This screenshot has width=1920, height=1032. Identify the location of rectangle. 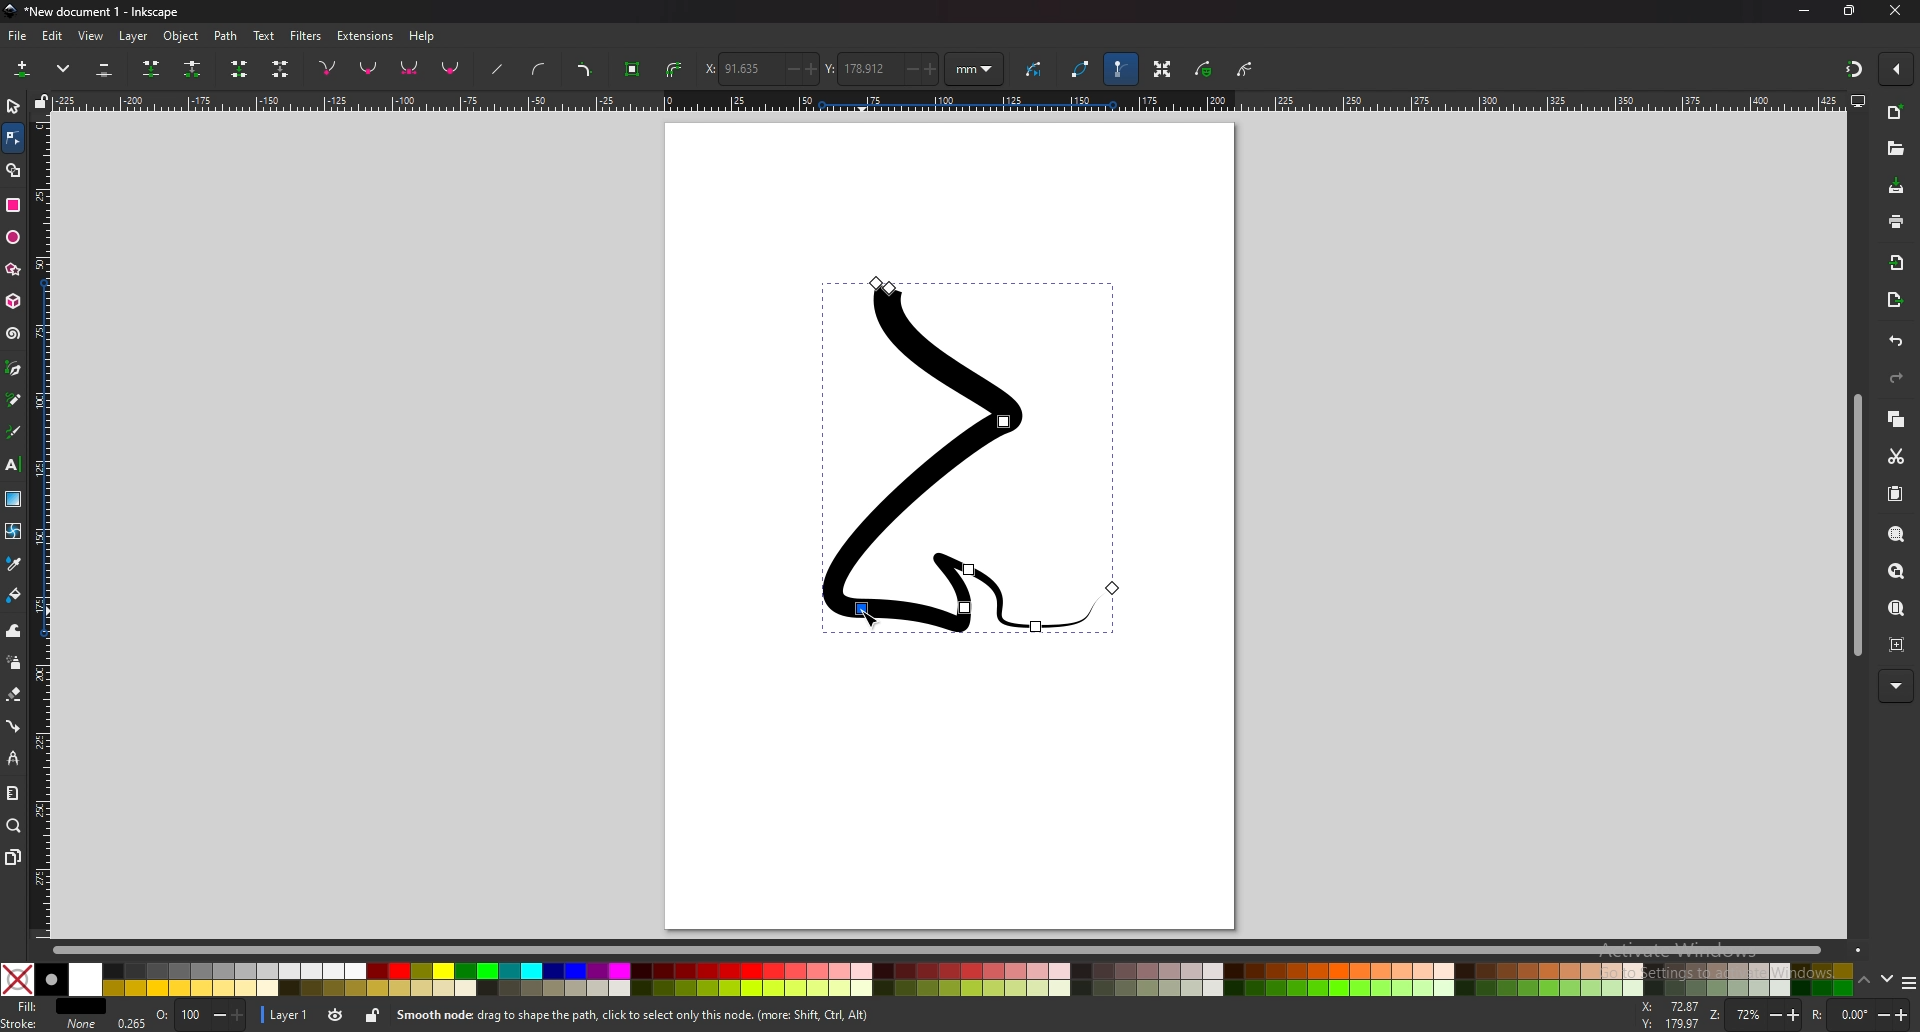
(15, 206).